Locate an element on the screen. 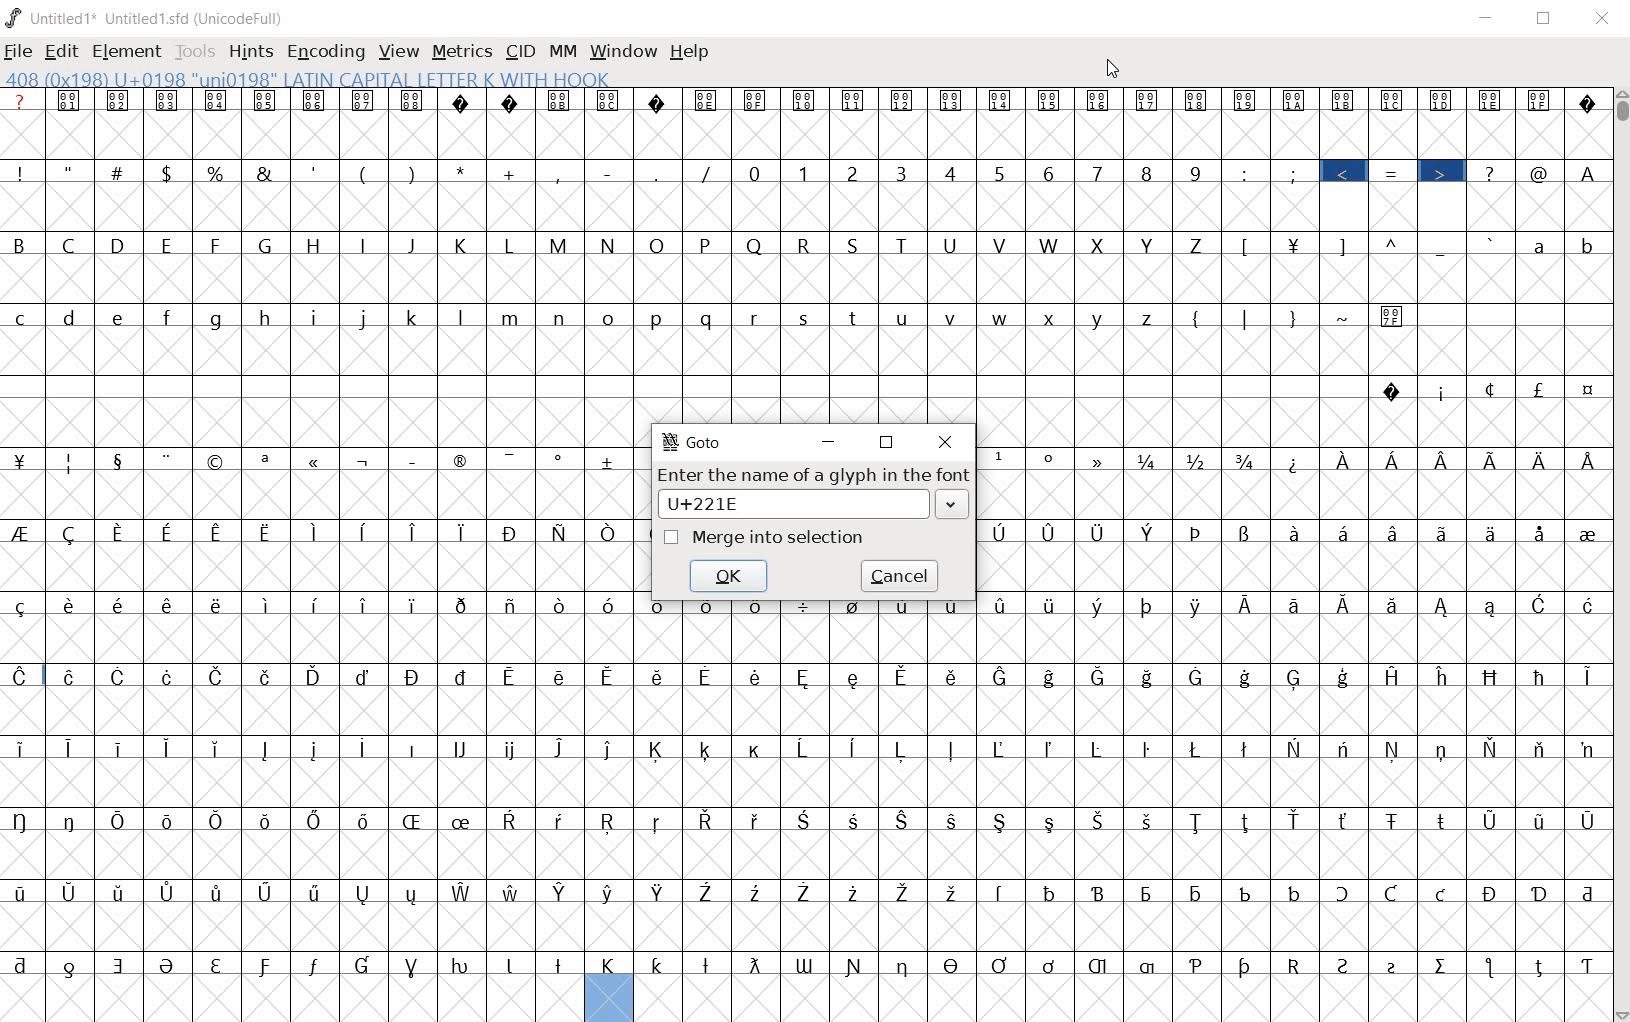 The height and width of the screenshot is (1022, 1630). restore down is located at coordinates (891, 445).